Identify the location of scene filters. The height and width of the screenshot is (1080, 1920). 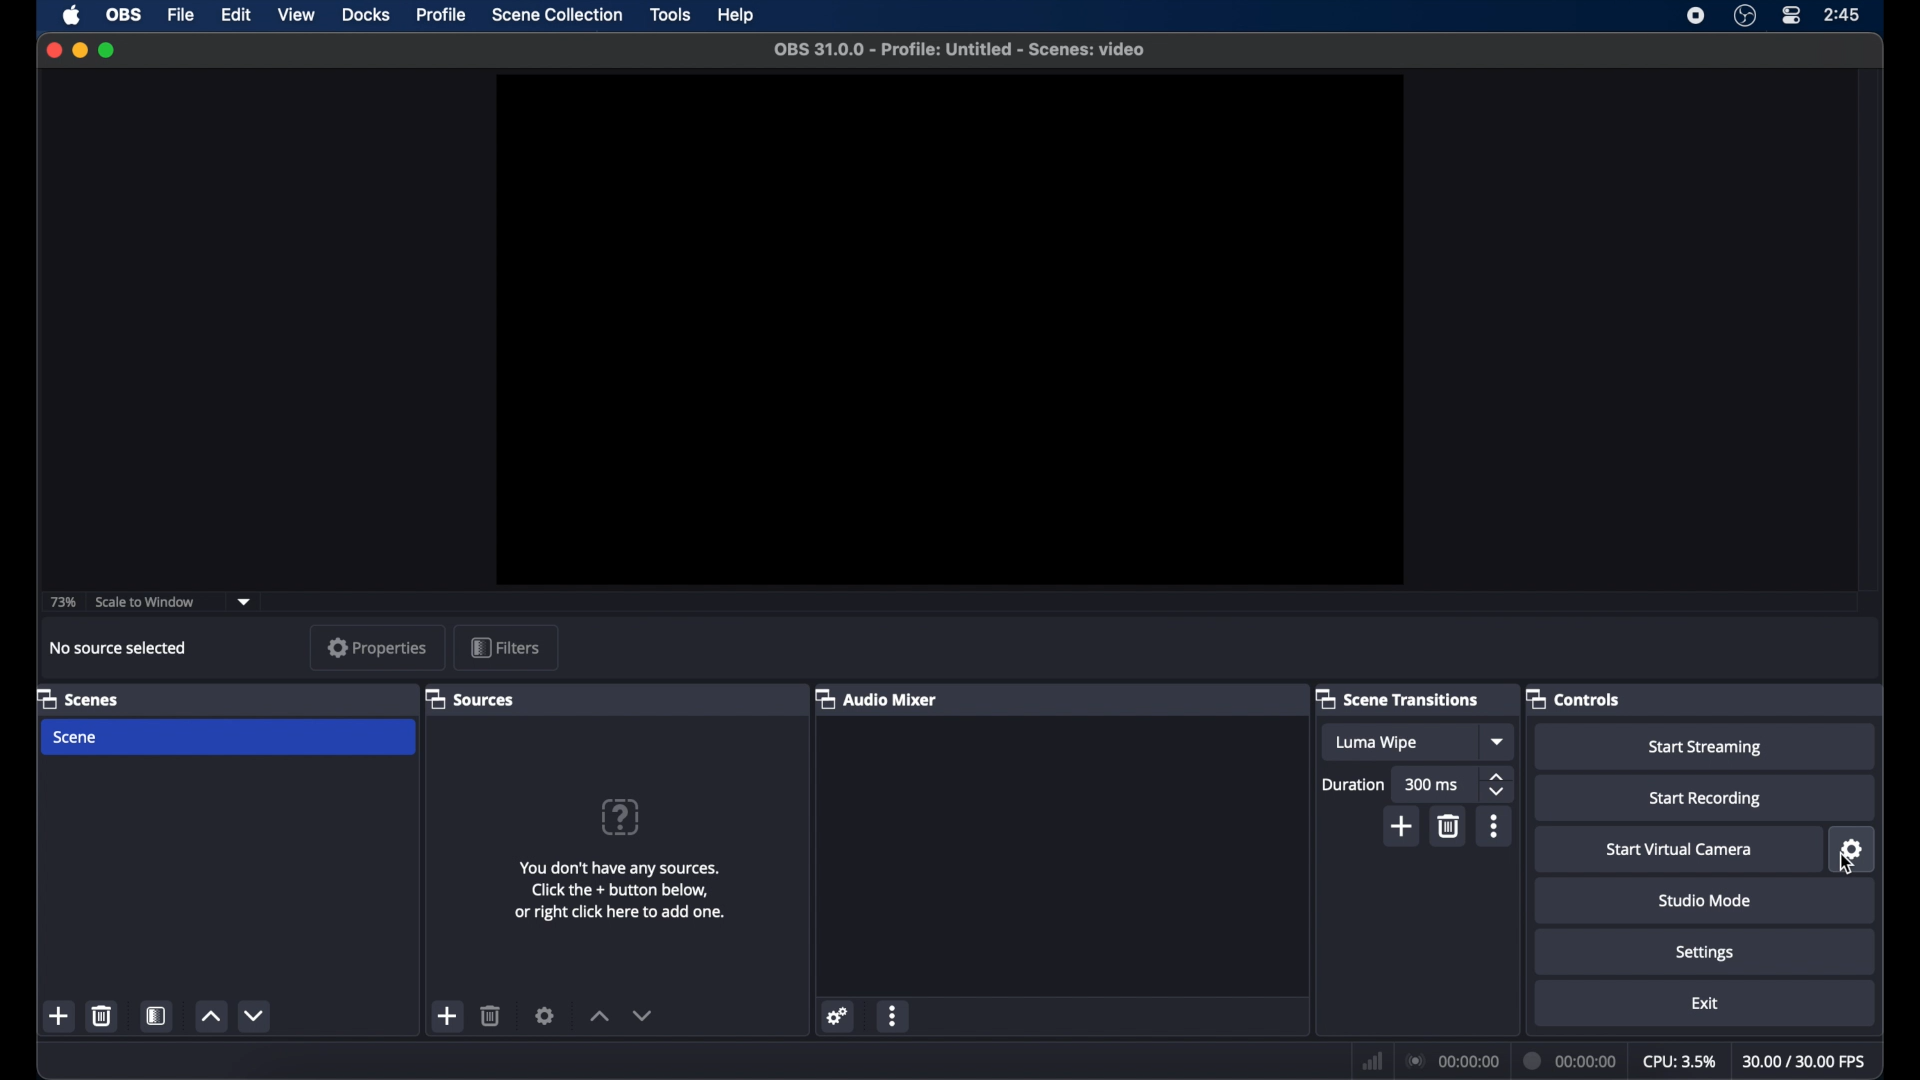
(157, 1015).